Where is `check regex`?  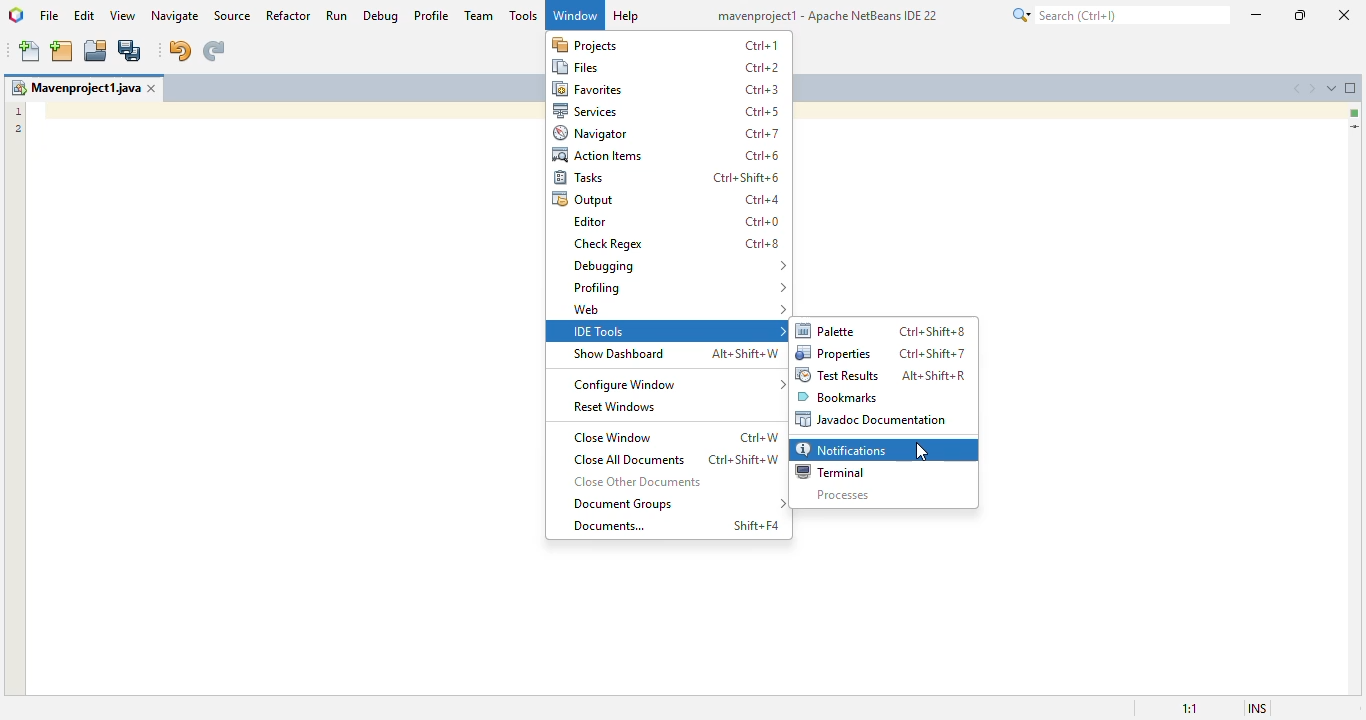 check regex is located at coordinates (610, 244).